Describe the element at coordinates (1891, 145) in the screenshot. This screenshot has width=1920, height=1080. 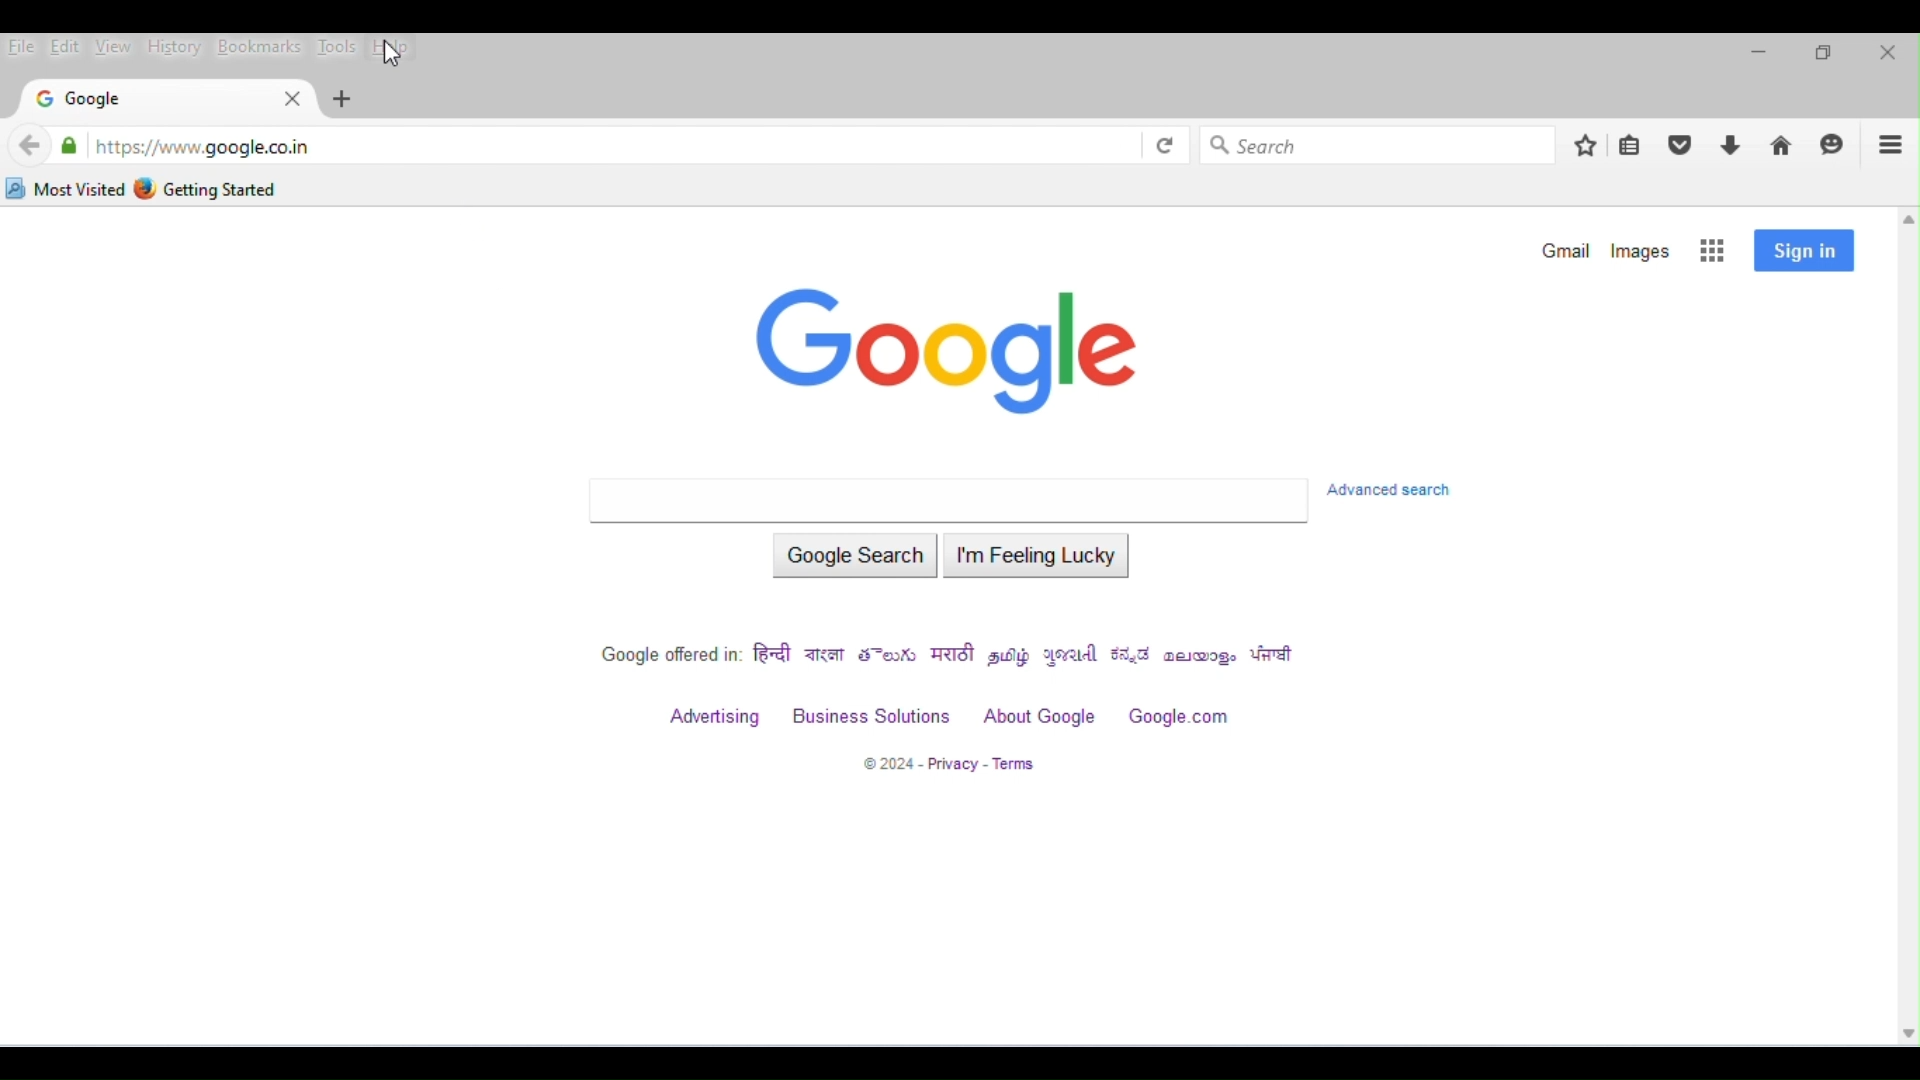
I see `open application menu` at that location.